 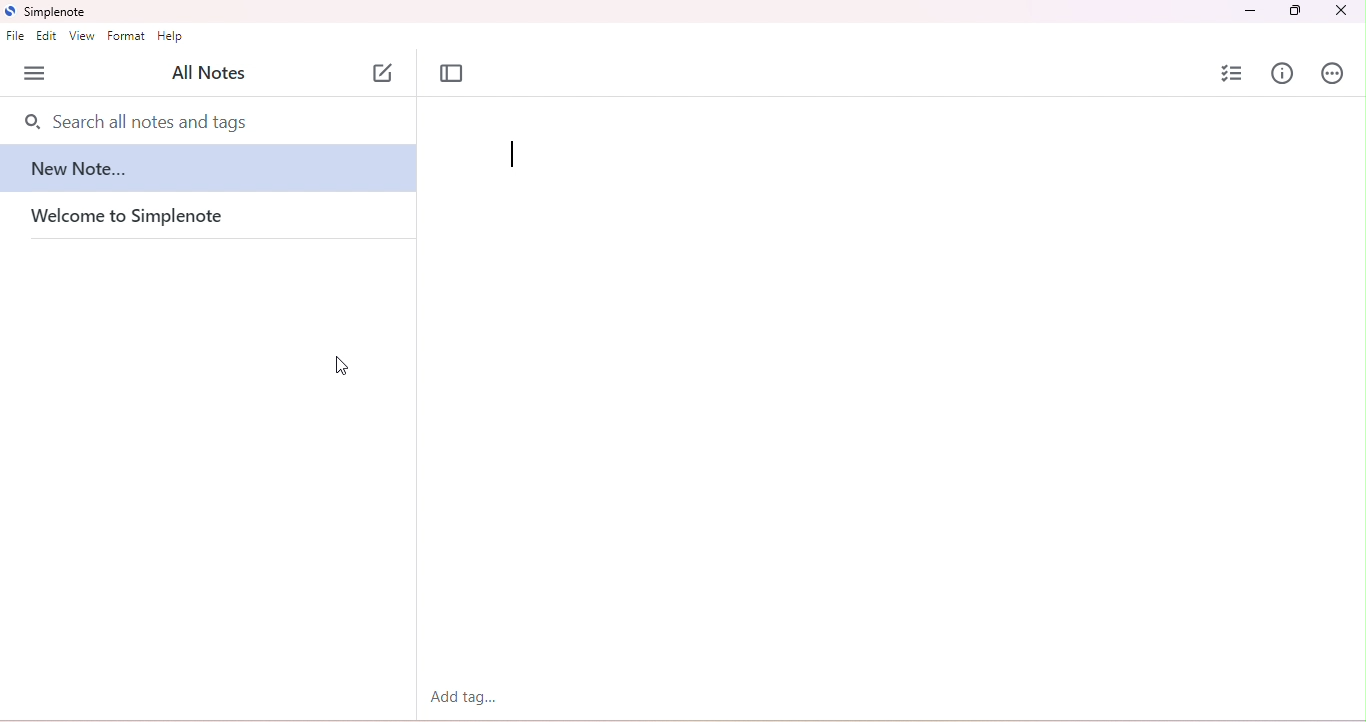 I want to click on file, so click(x=17, y=36).